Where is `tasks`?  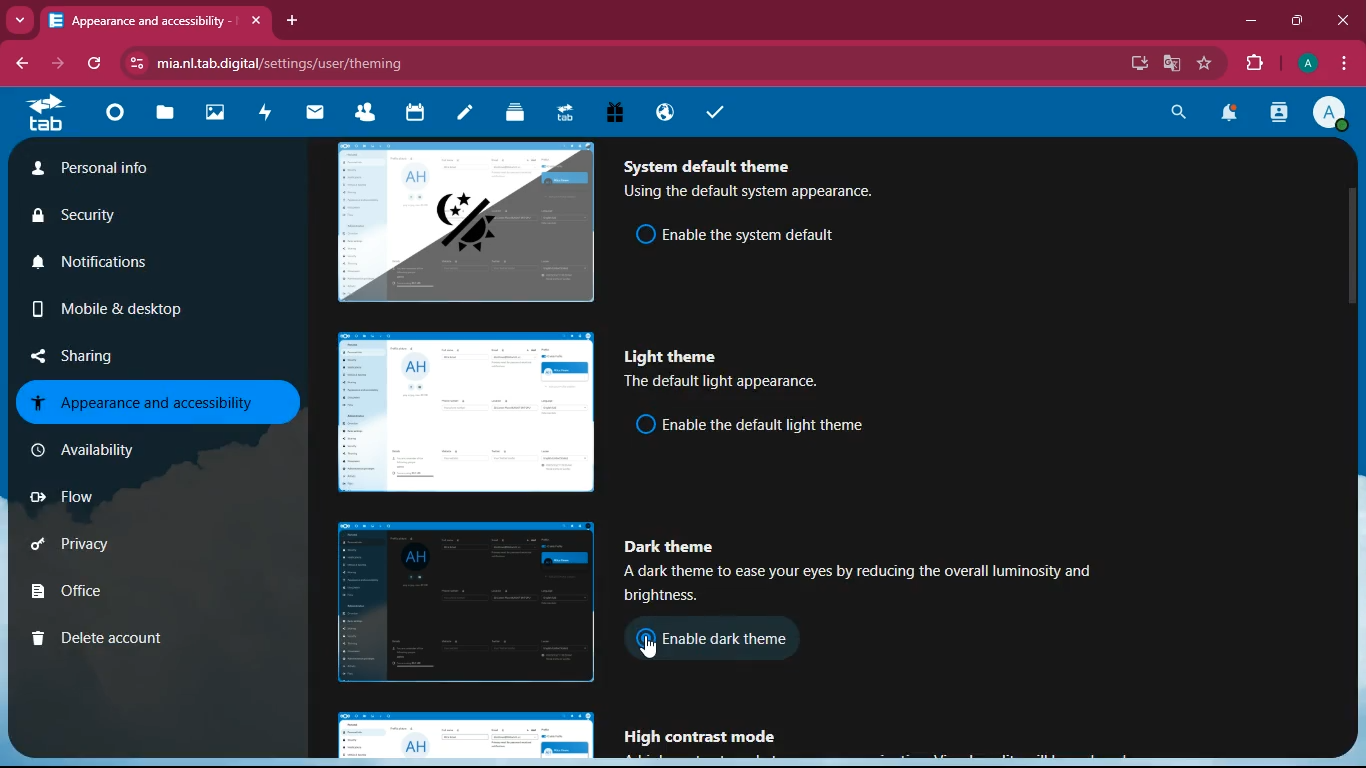
tasks is located at coordinates (715, 114).